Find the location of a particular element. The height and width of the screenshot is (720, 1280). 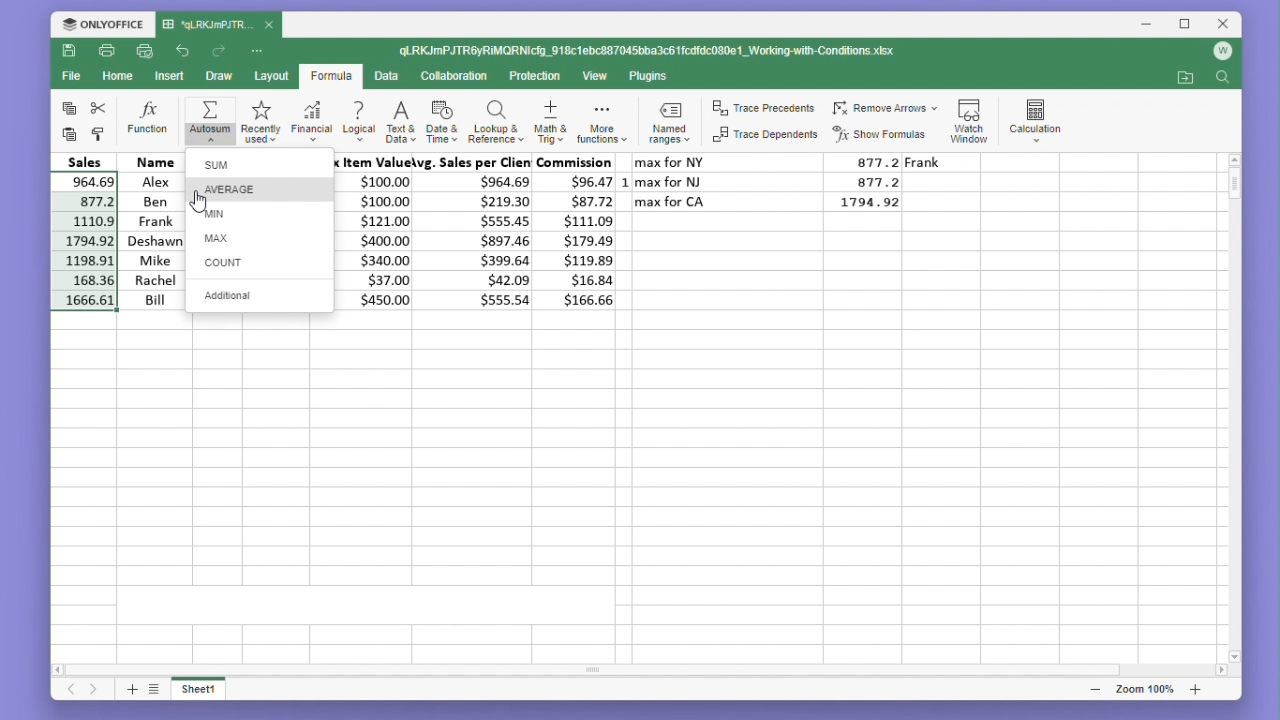

close is located at coordinates (270, 24).